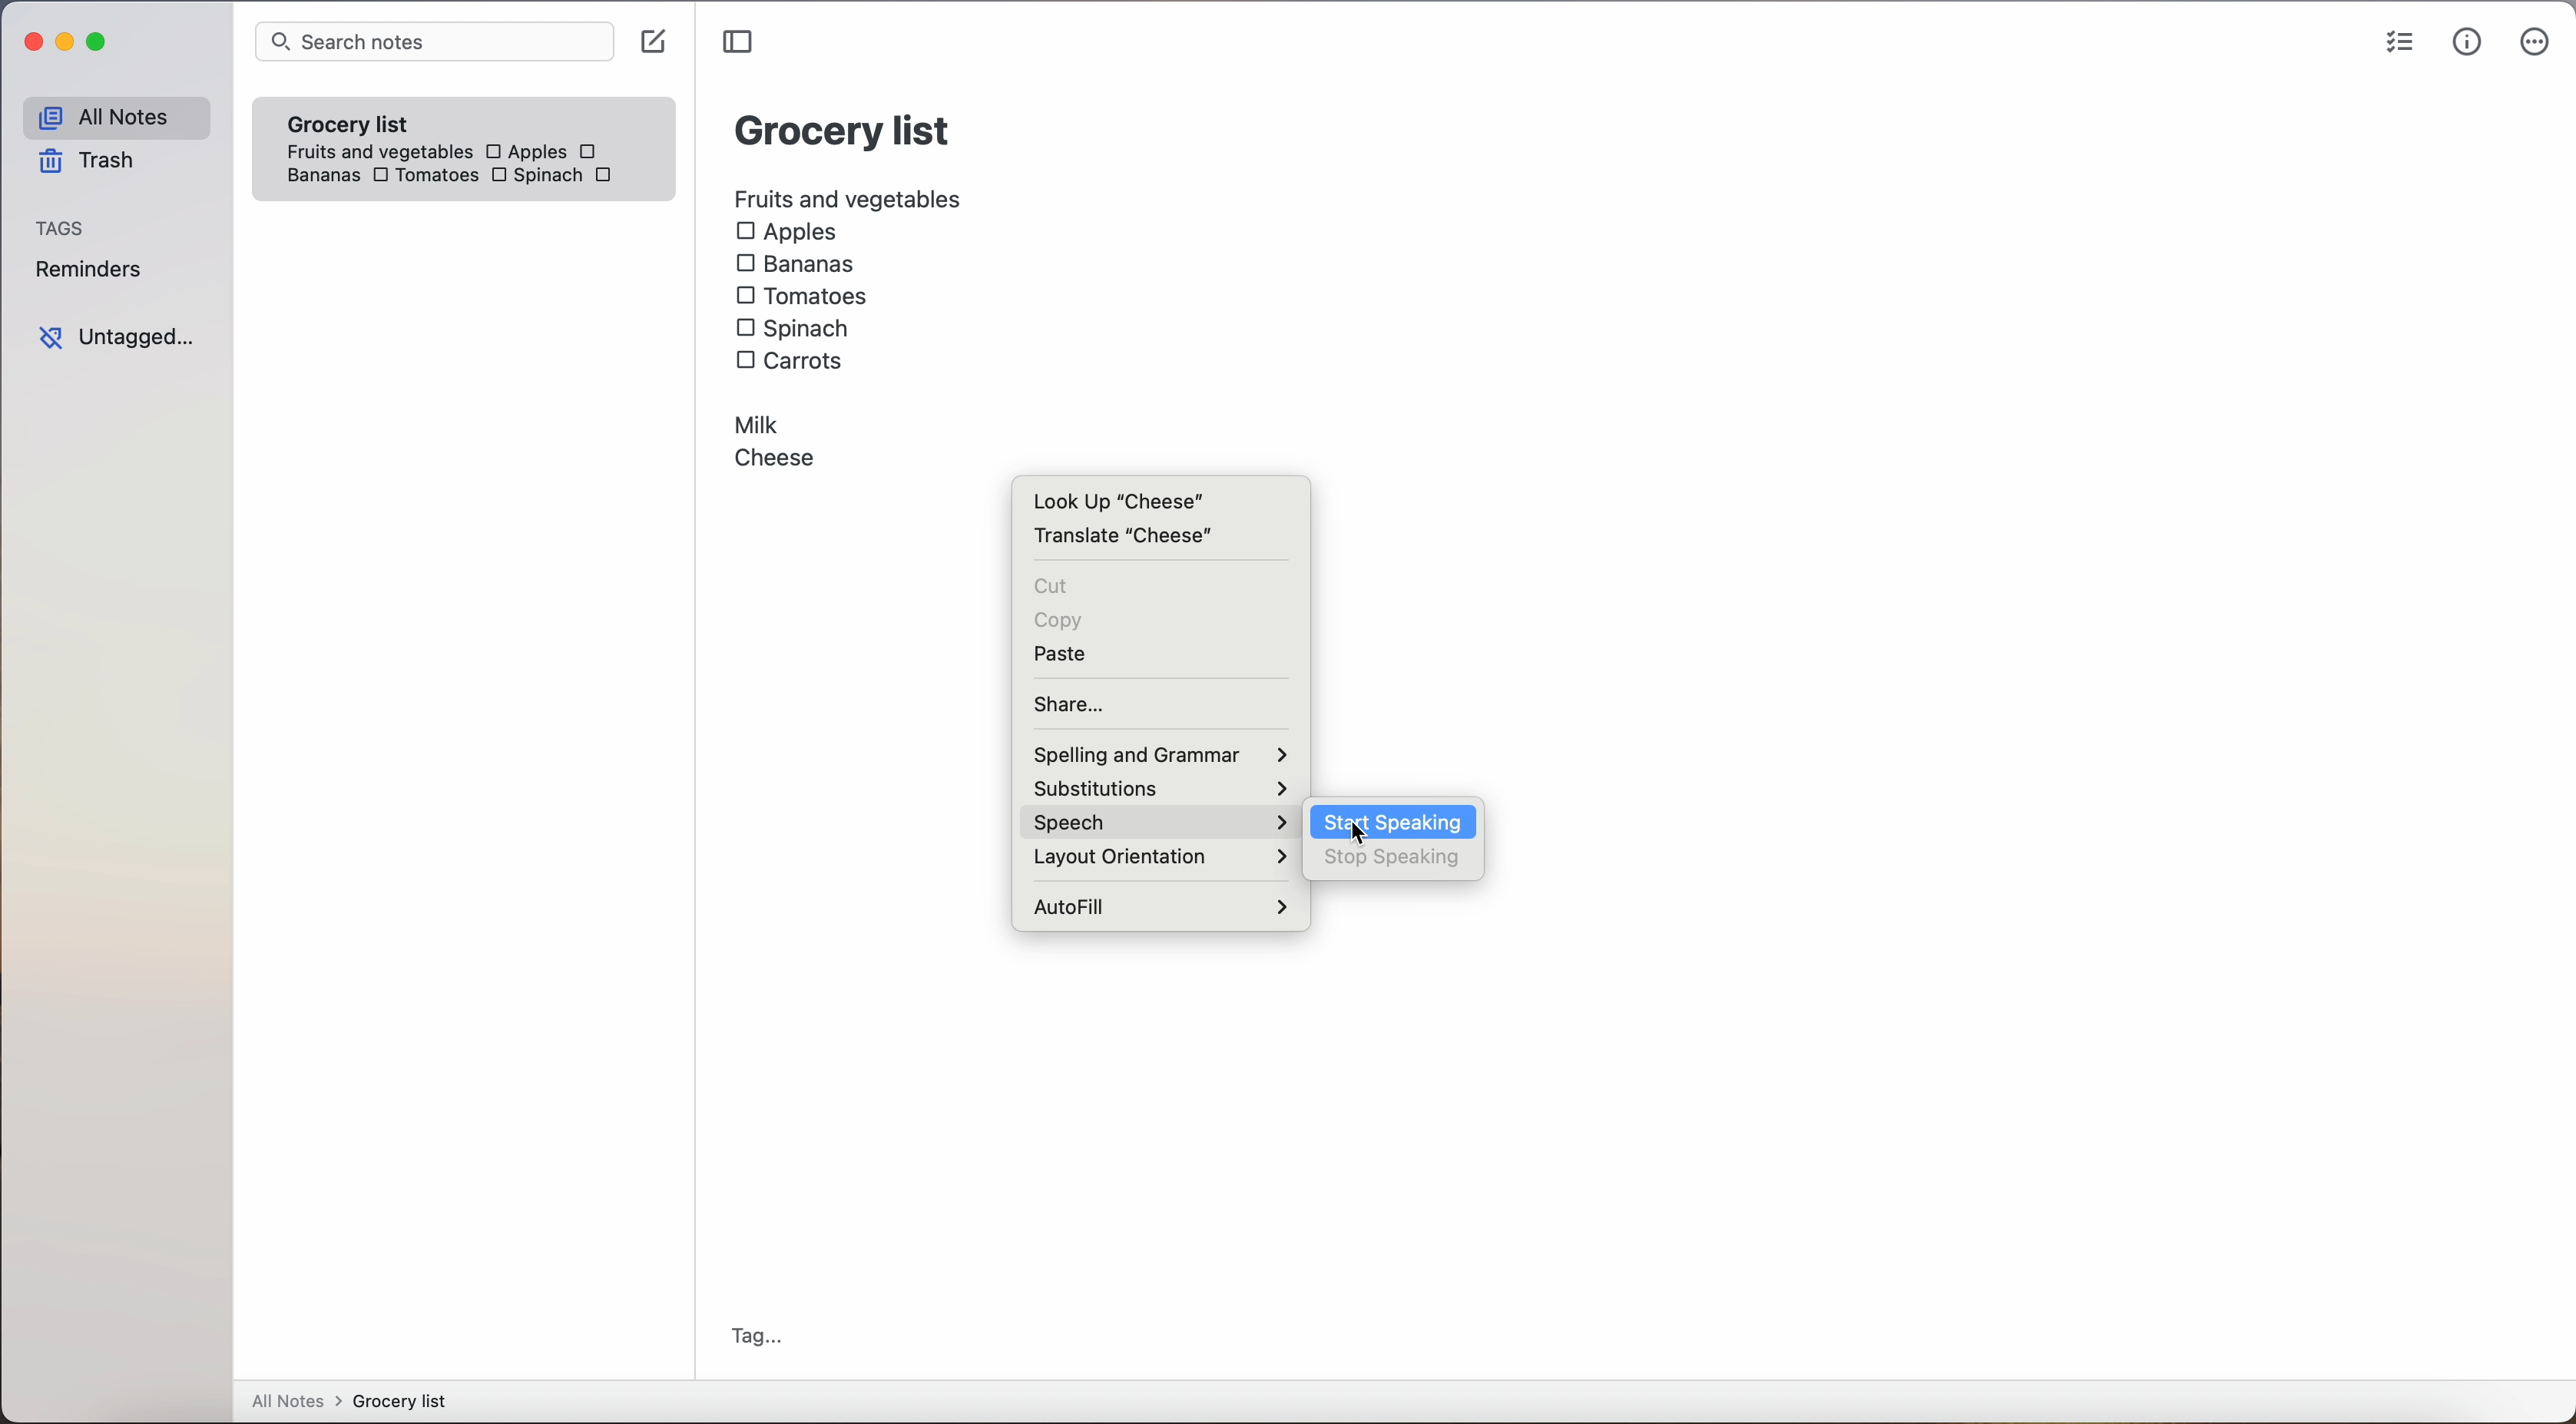 The image size is (2576, 1424). I want to click on click on start speaking, so click(1394, 820).